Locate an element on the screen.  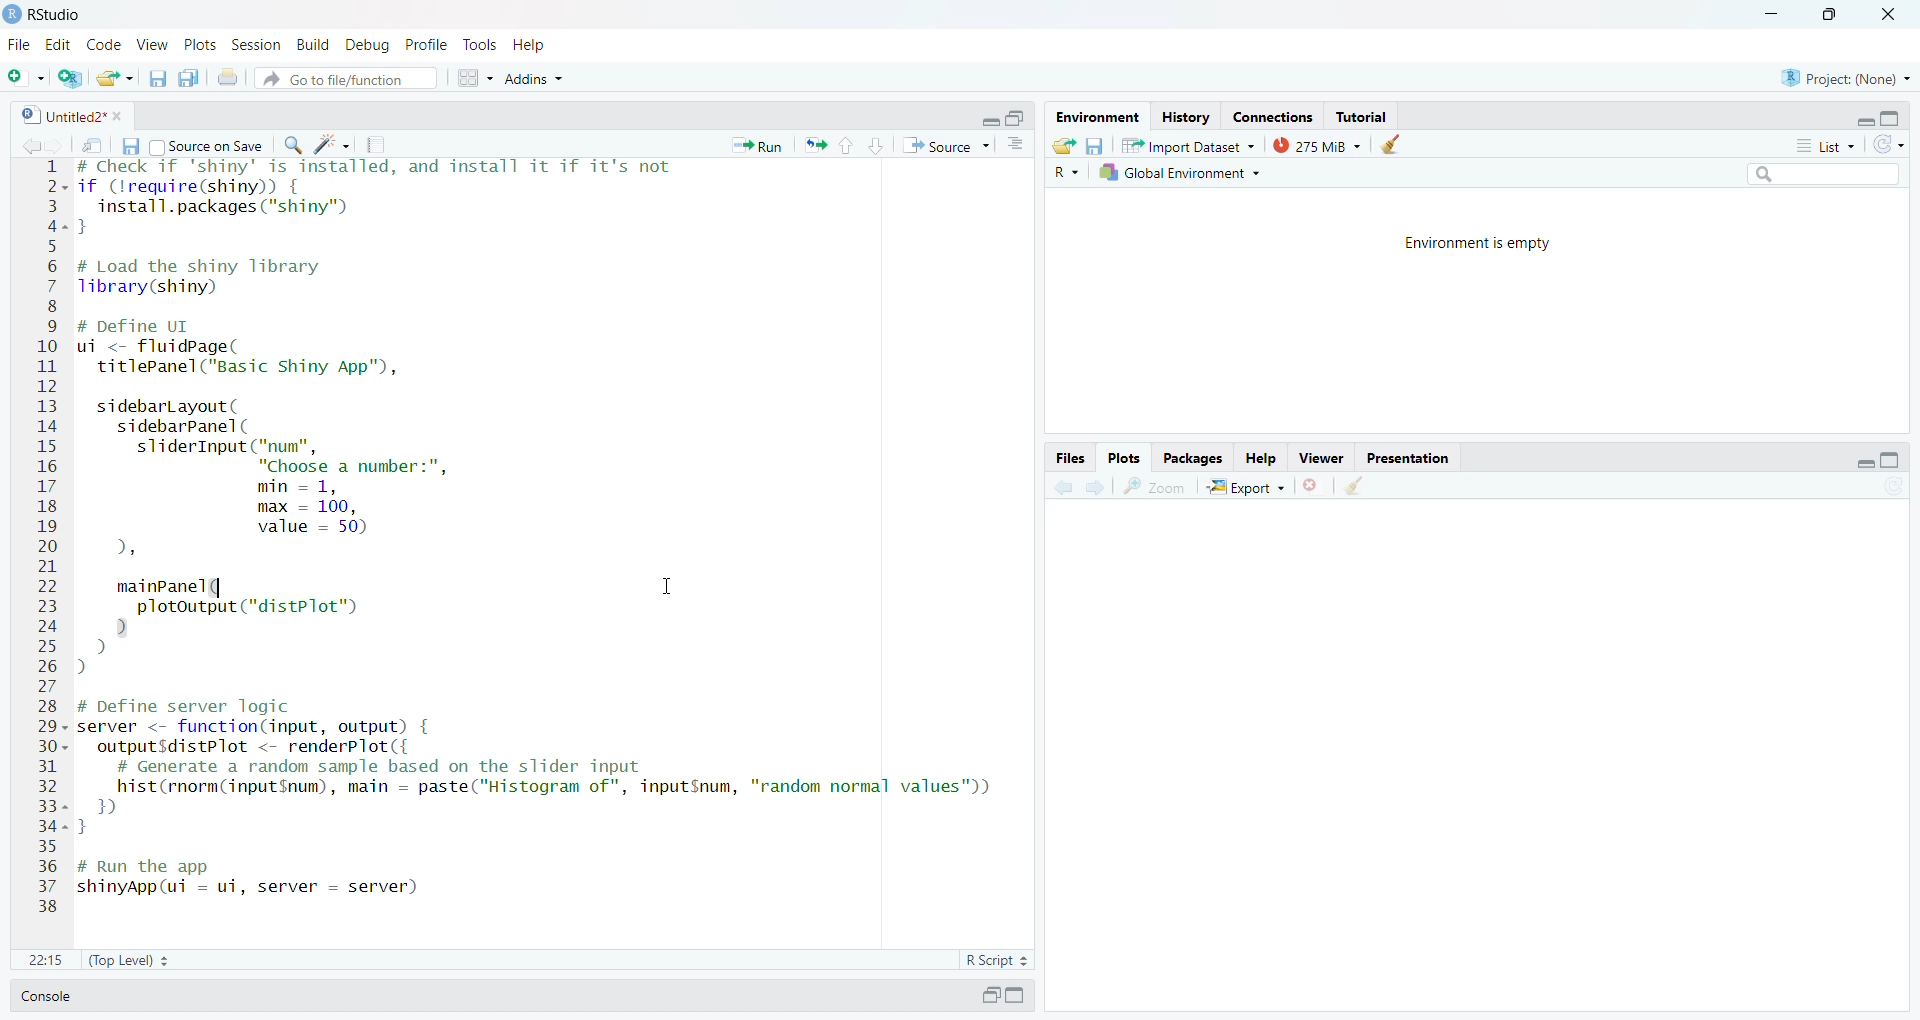
rerun is located at coordinates (815, 145).